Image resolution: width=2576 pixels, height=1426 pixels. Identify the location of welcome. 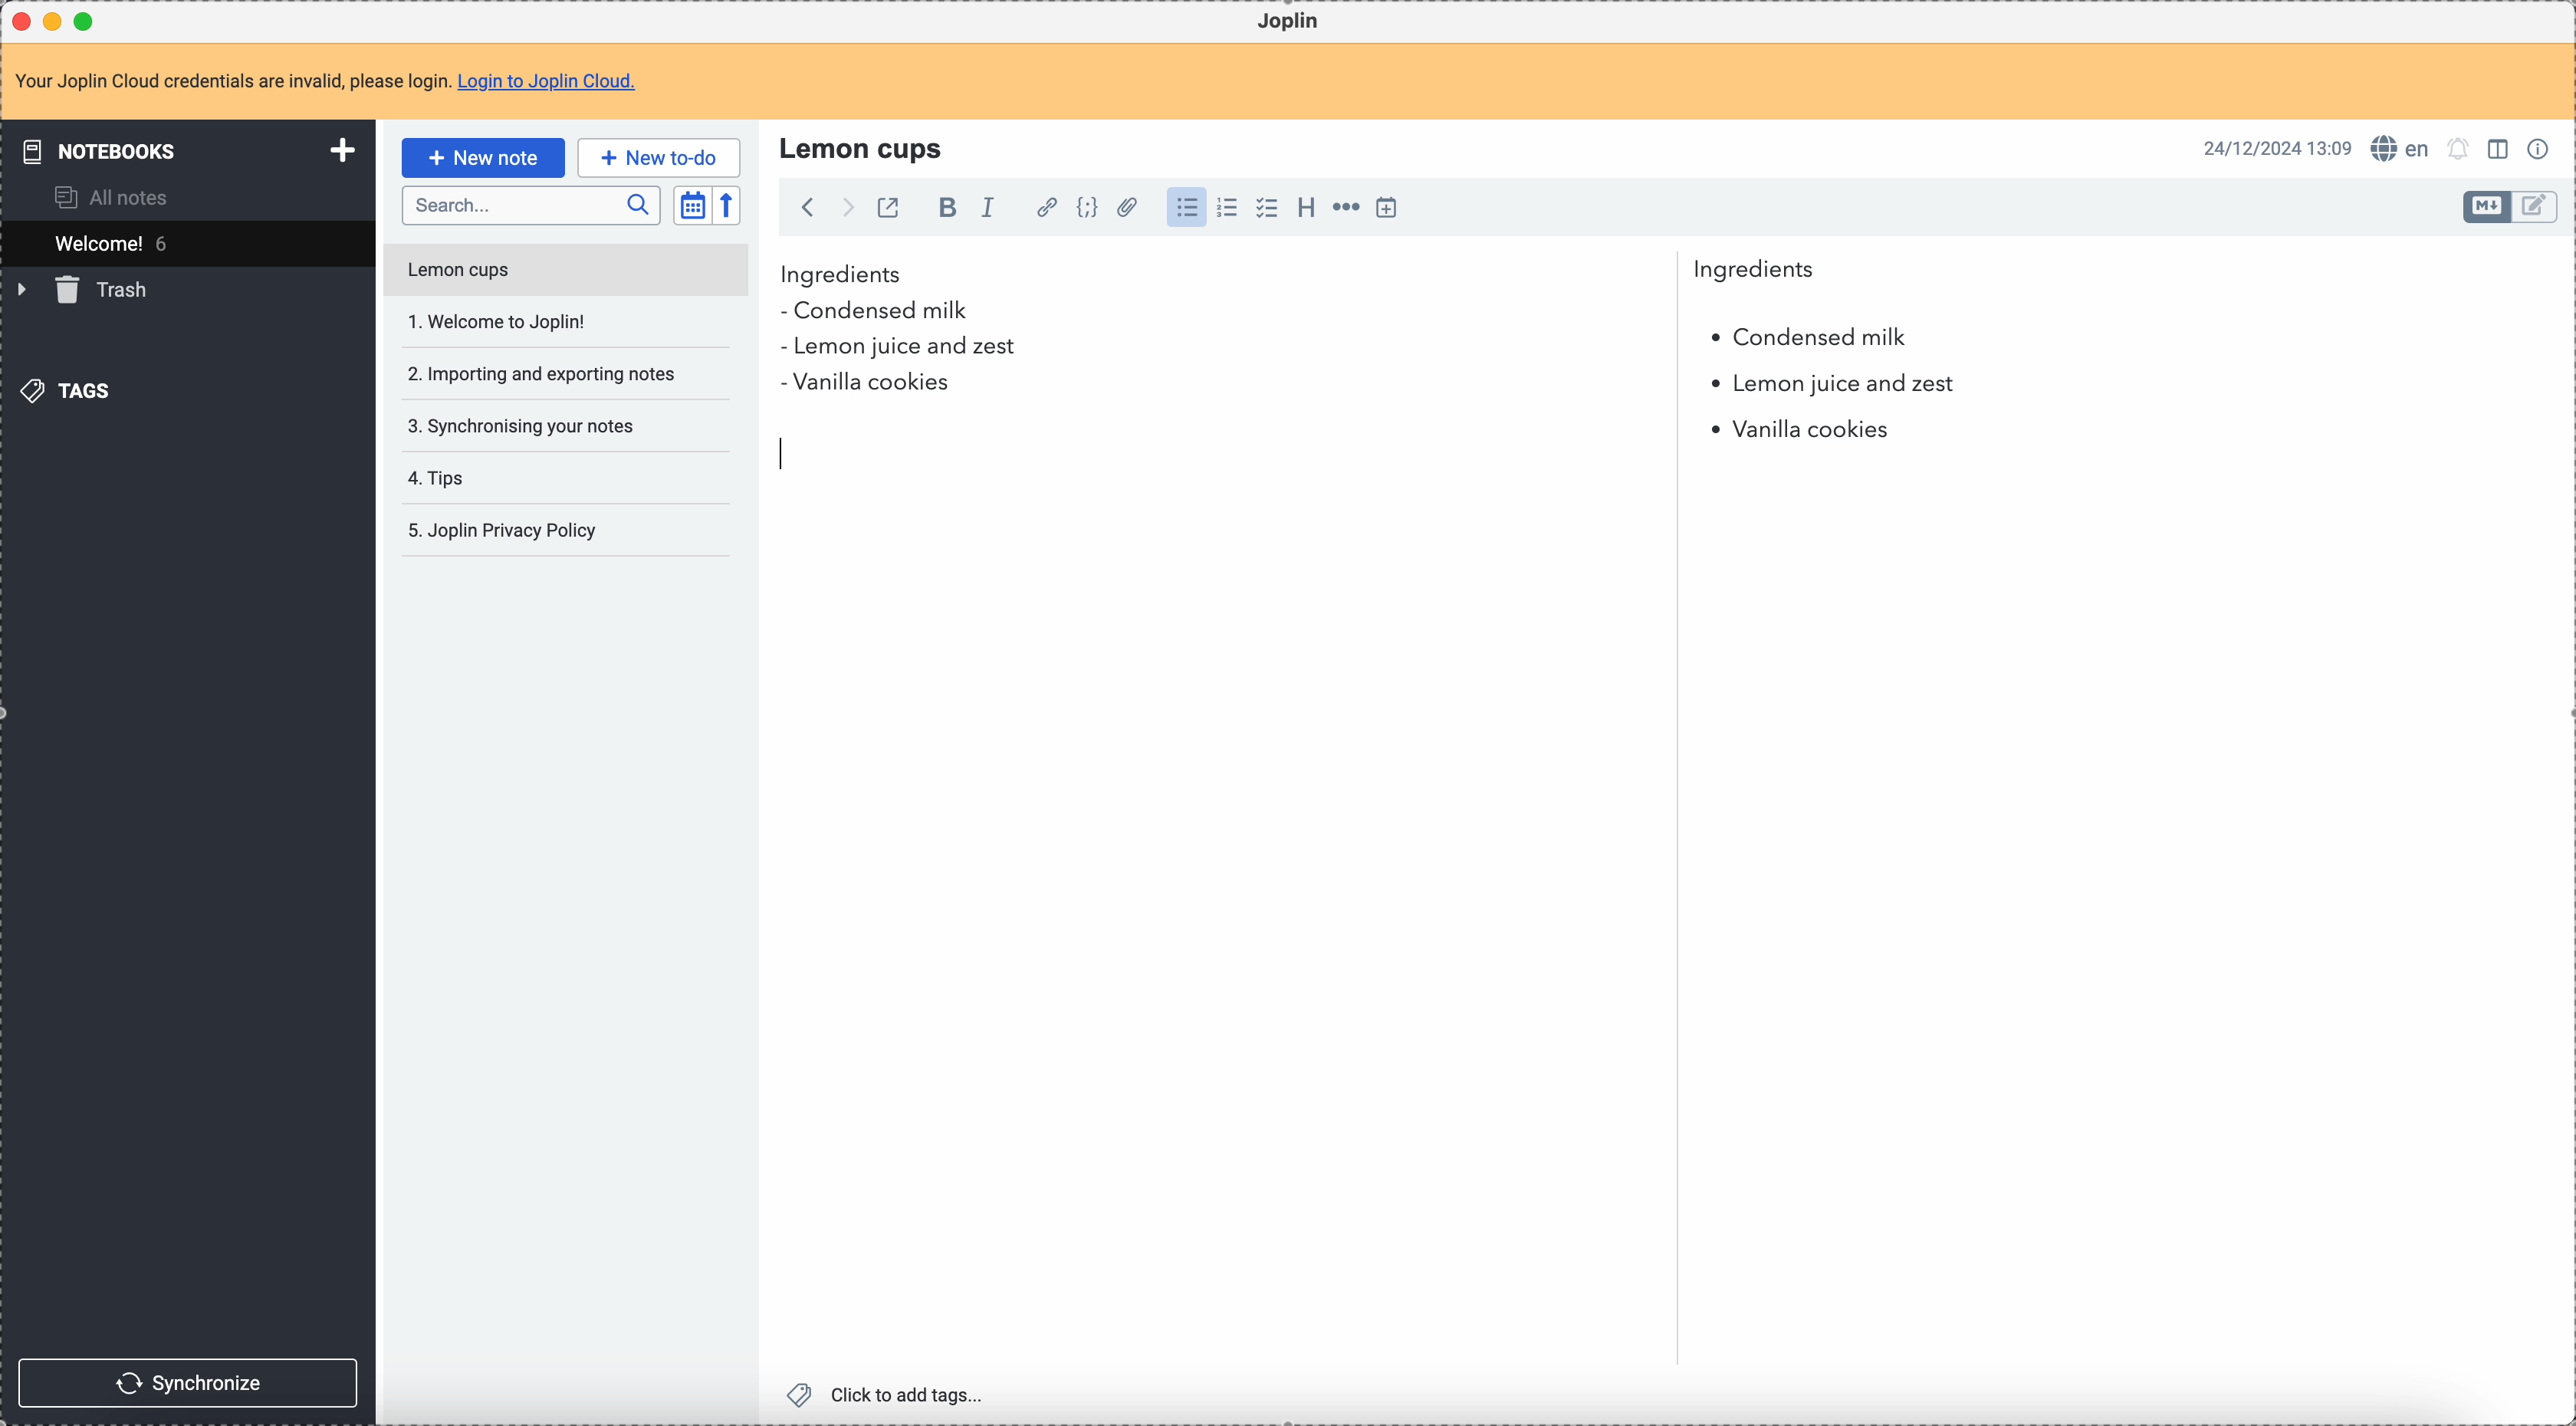
(187, 243).